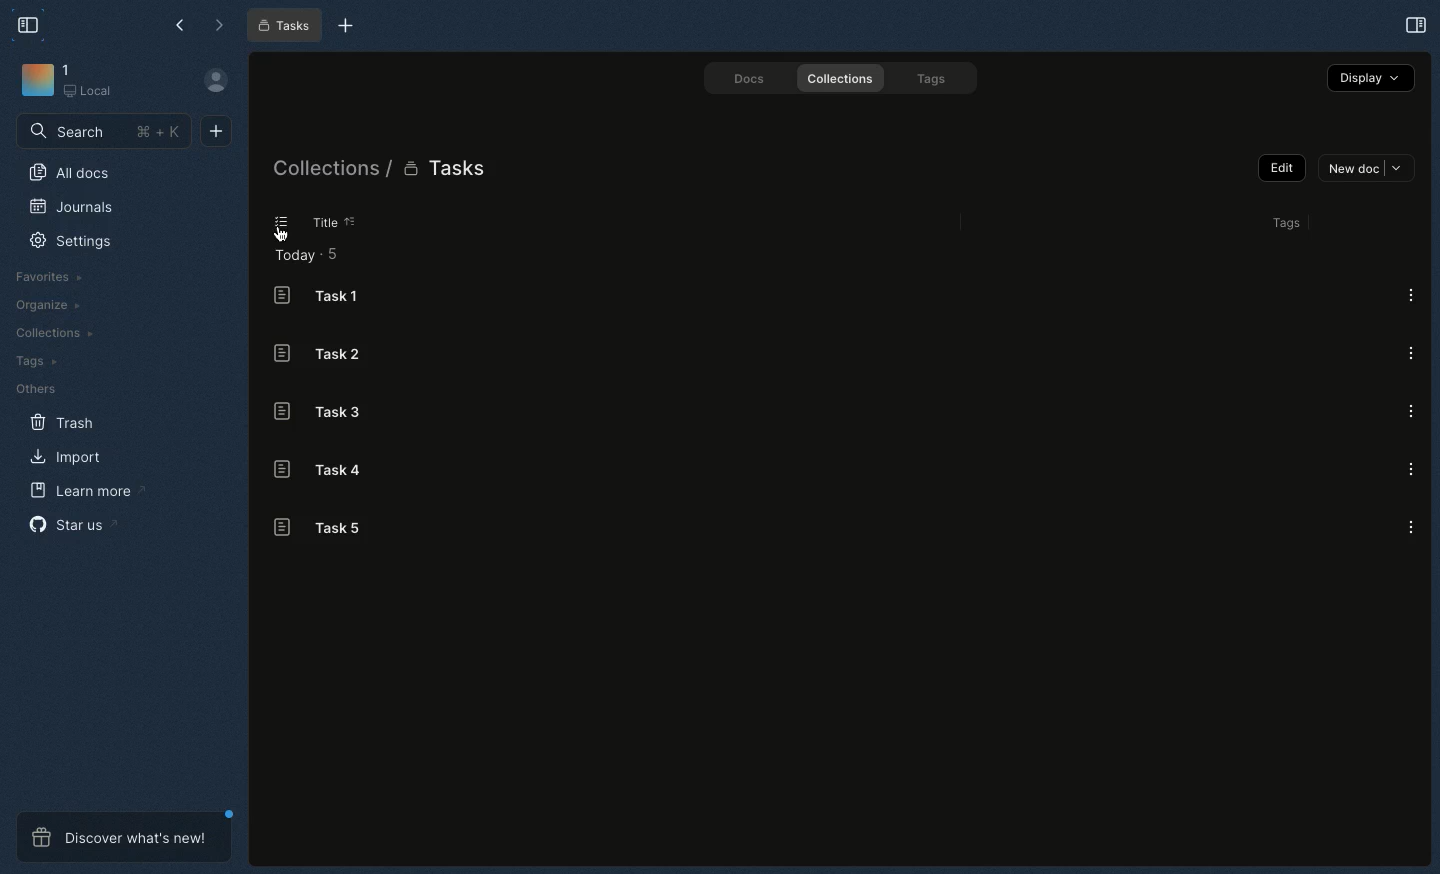  Describe the element at coordinates (125, 837) in the screenshot. I see `Discover what's new!` at that location.